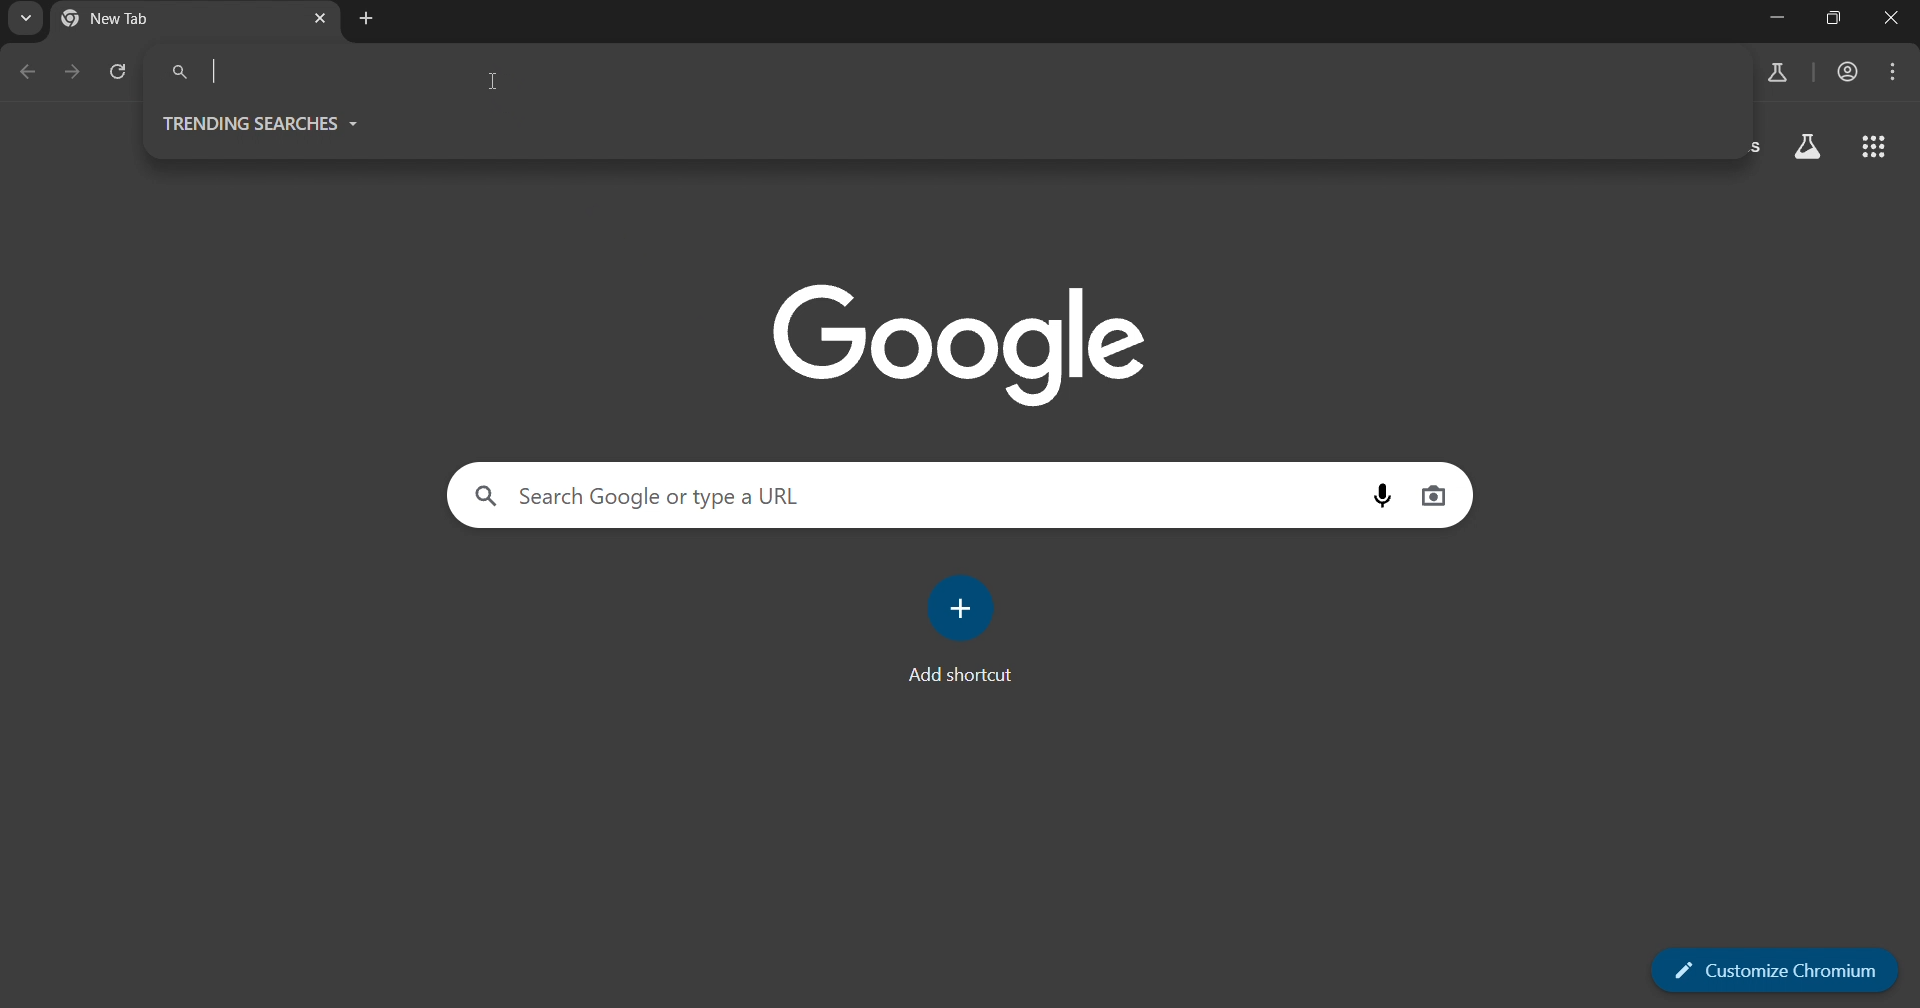  I want to click on Minimize, so click(1773, 21).